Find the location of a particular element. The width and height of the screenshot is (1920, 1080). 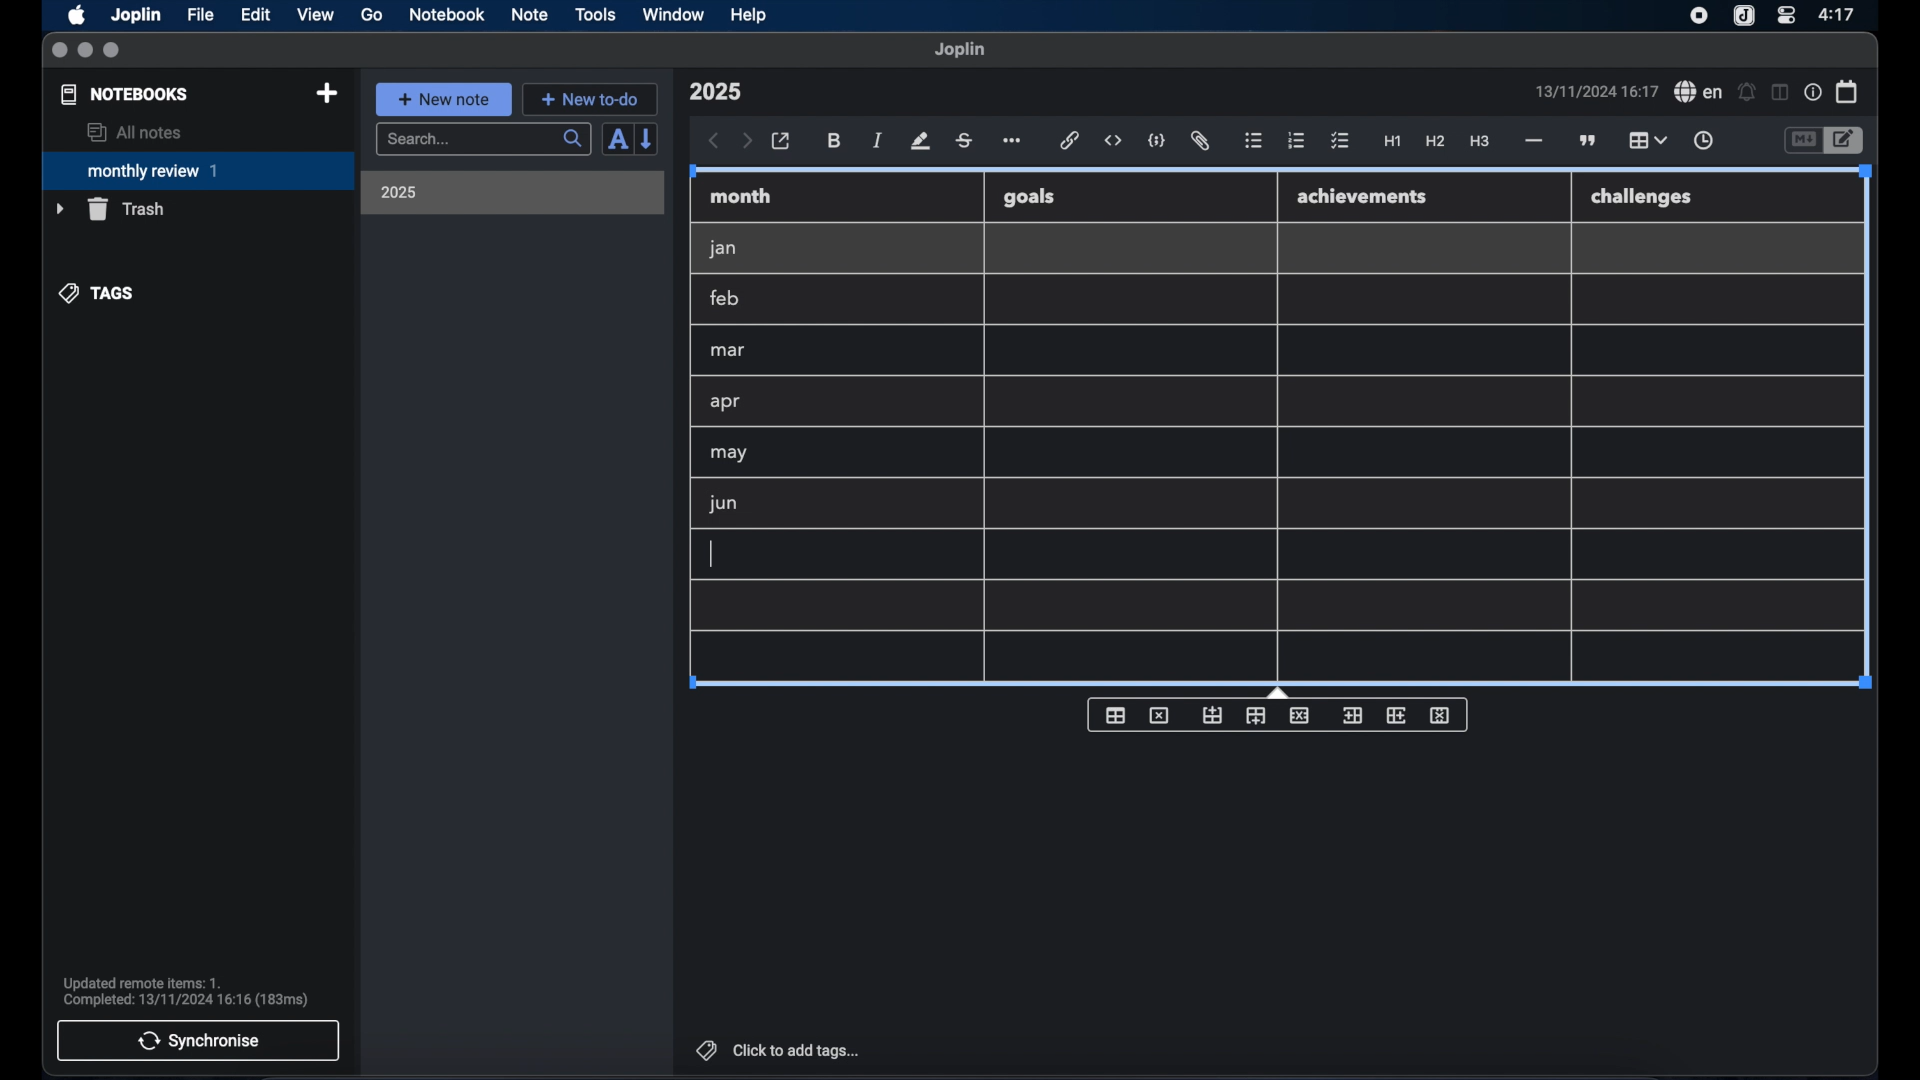

goals is located at coordinates (1029, 196).